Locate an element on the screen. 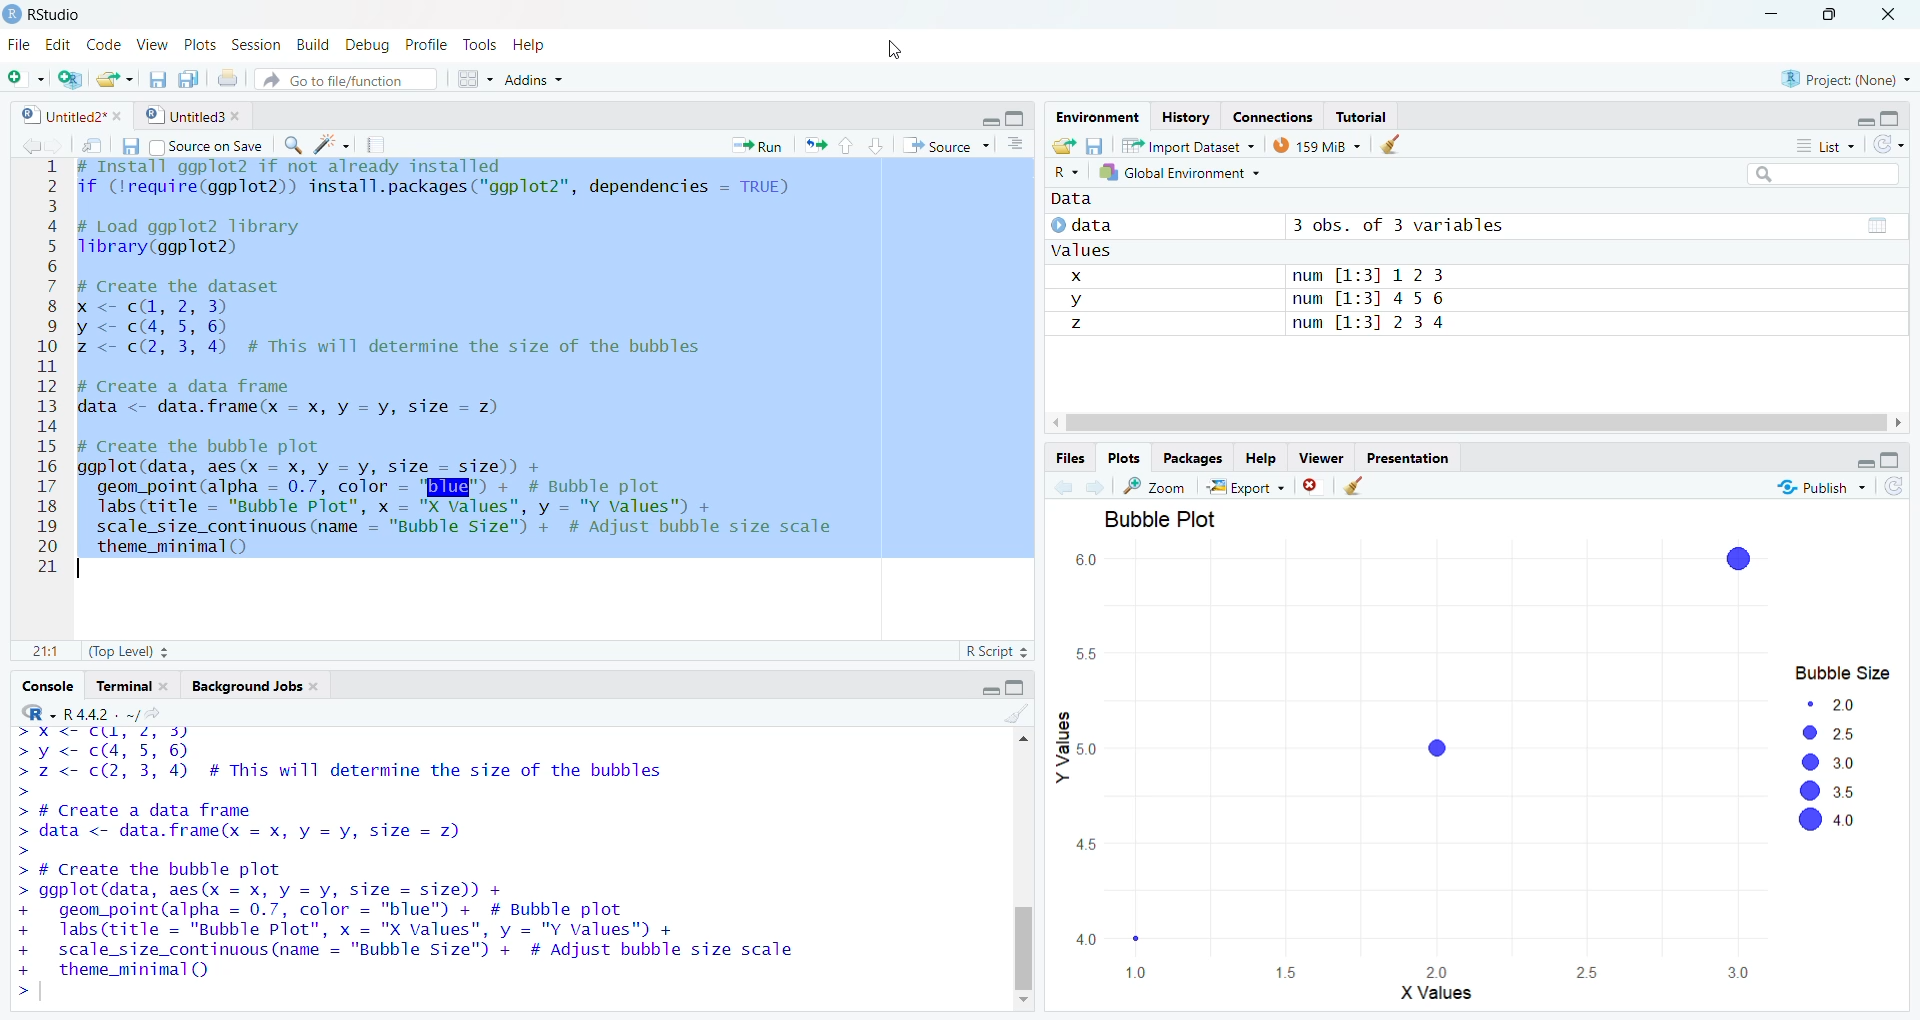 Image resolution: width=1920 pixels, height=1020 pixels. Packages is located at coordinates (1196, 458).